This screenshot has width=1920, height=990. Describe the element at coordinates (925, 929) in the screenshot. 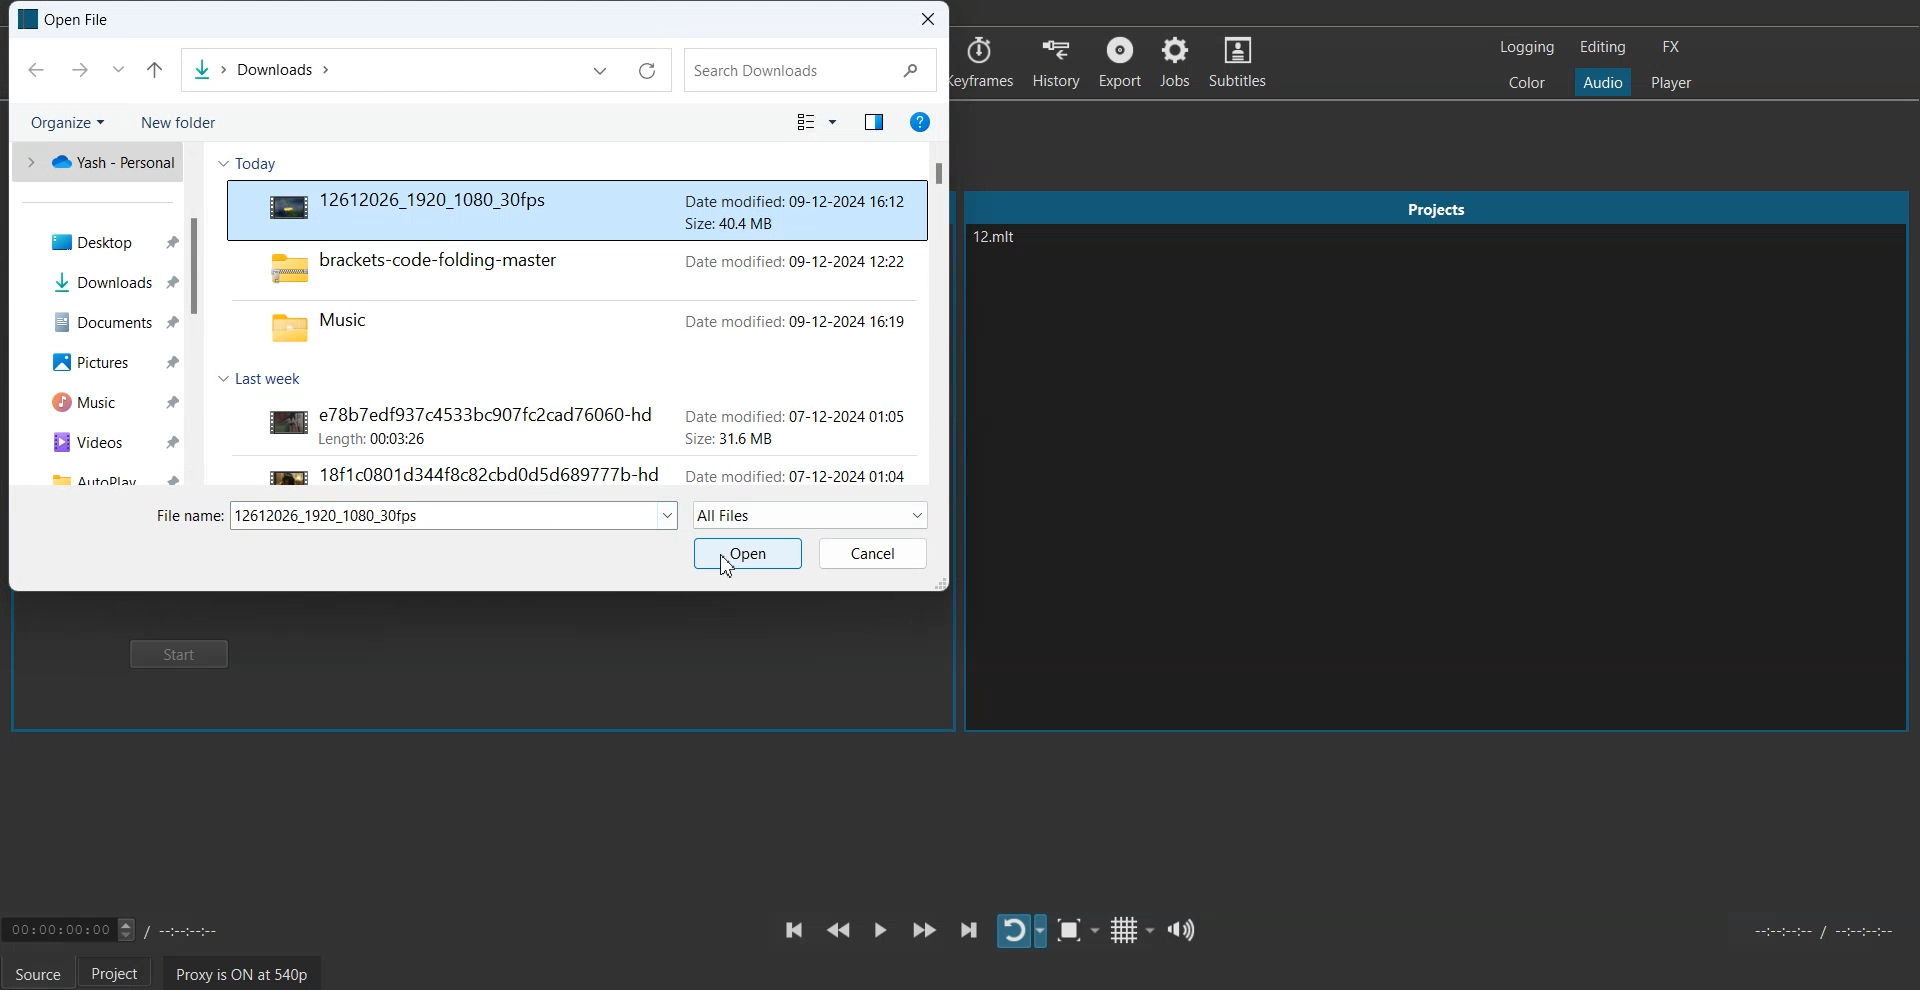

I see `Play quickly forwards` at that location.